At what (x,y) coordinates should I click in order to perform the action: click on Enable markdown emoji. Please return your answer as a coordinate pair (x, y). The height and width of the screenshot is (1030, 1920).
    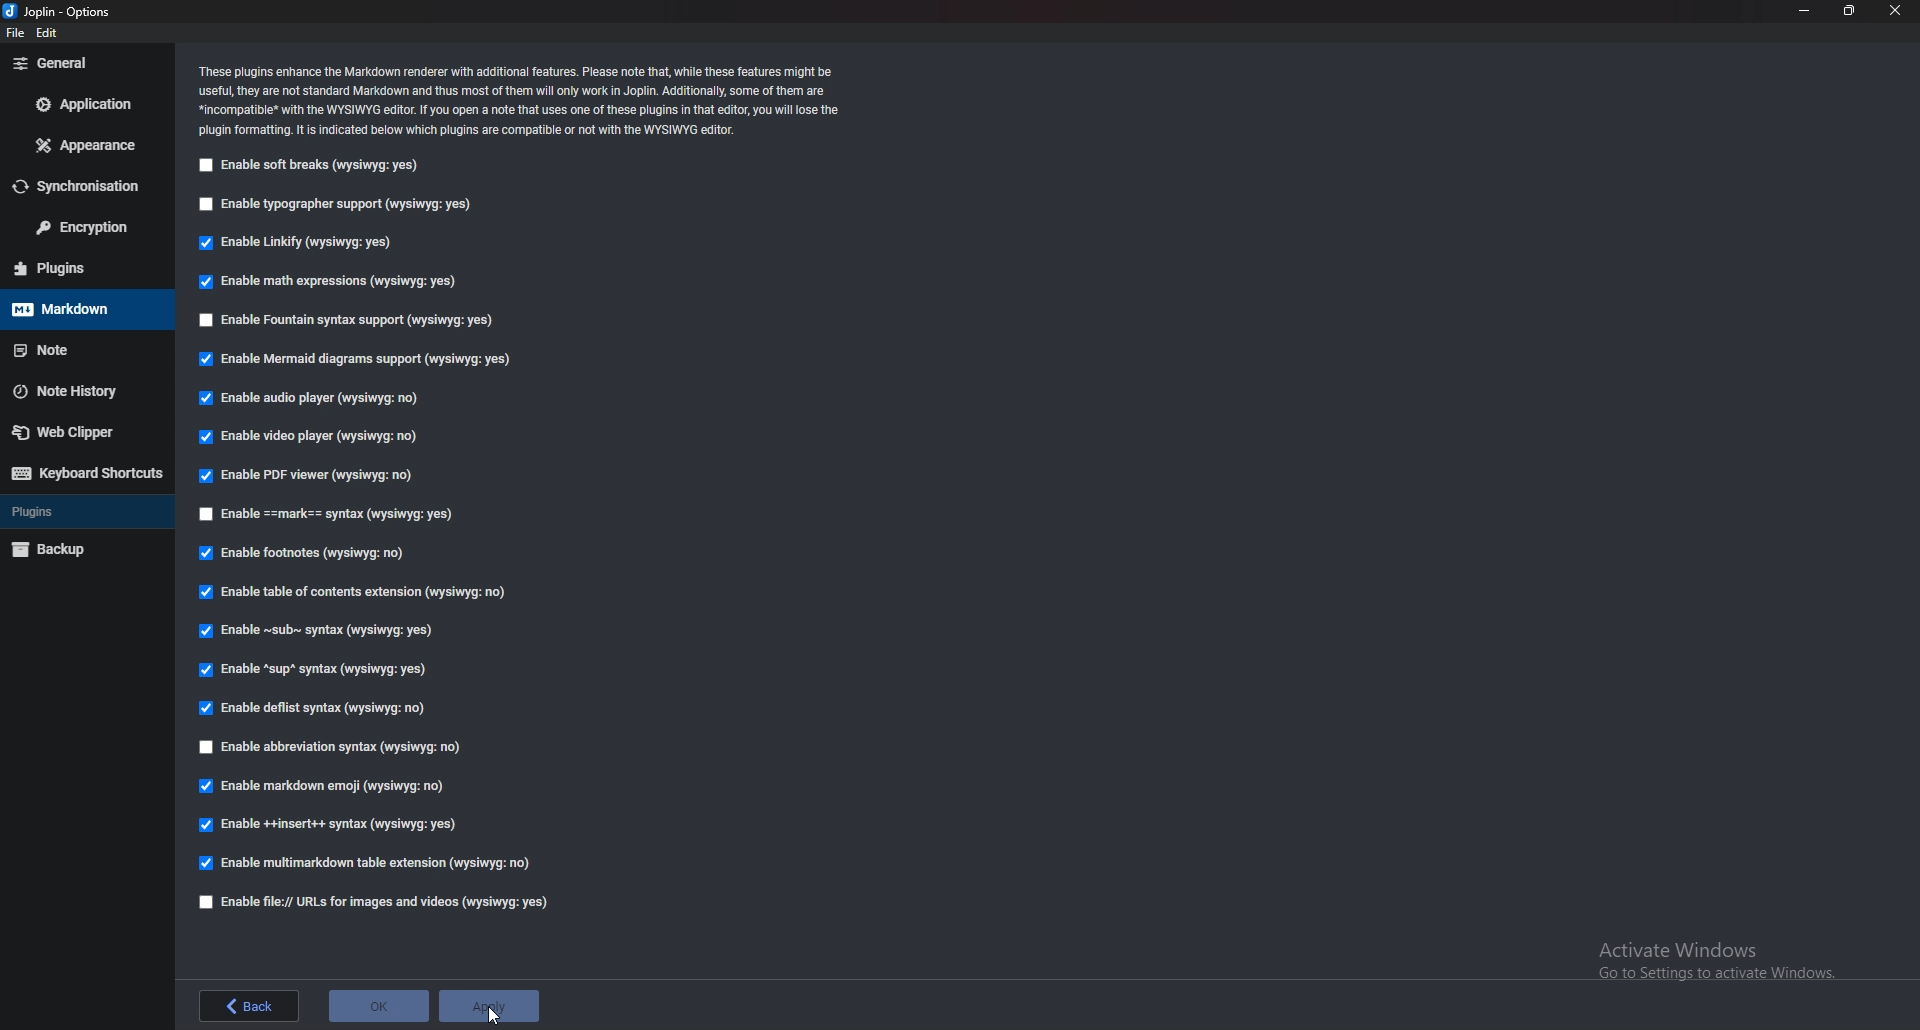
    Looking at the image, I should click on (329, 783).